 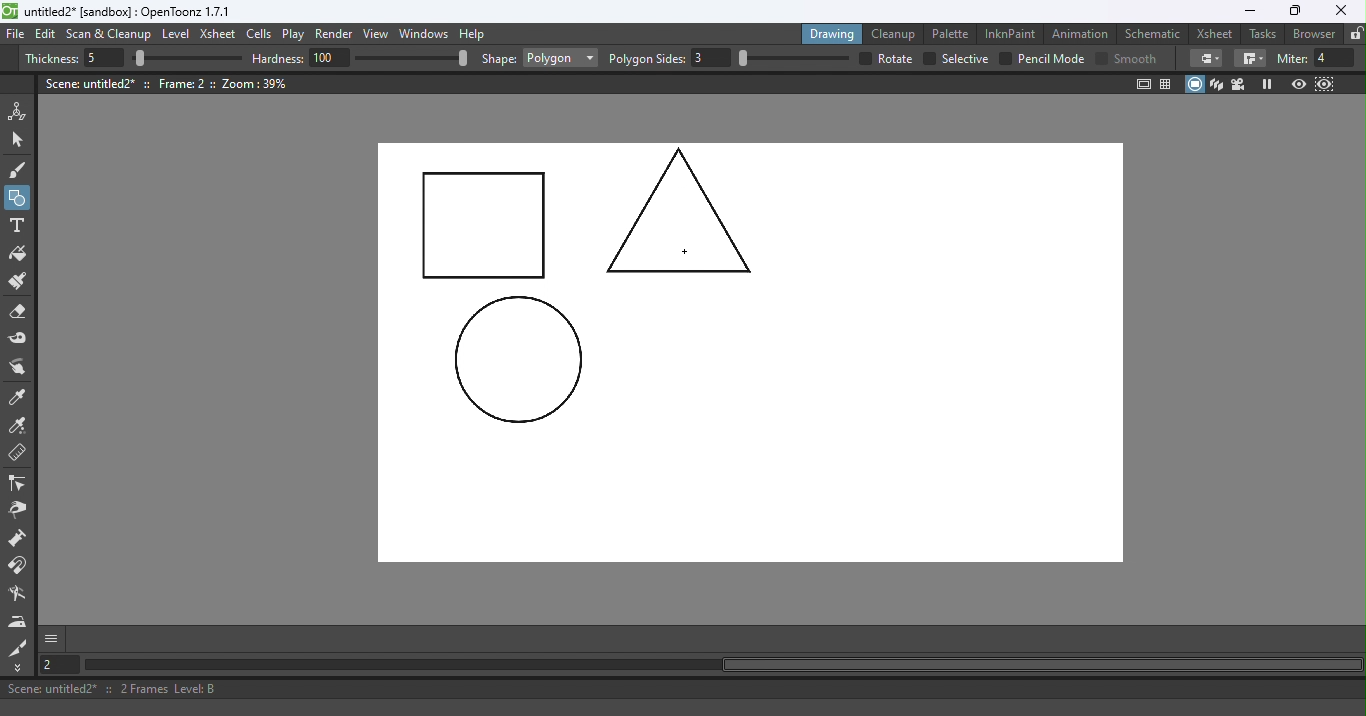 What do you see at coordinates (18, 485) in the screenshot?
I see `Control point editor tool` at bounding box center [18, 485].